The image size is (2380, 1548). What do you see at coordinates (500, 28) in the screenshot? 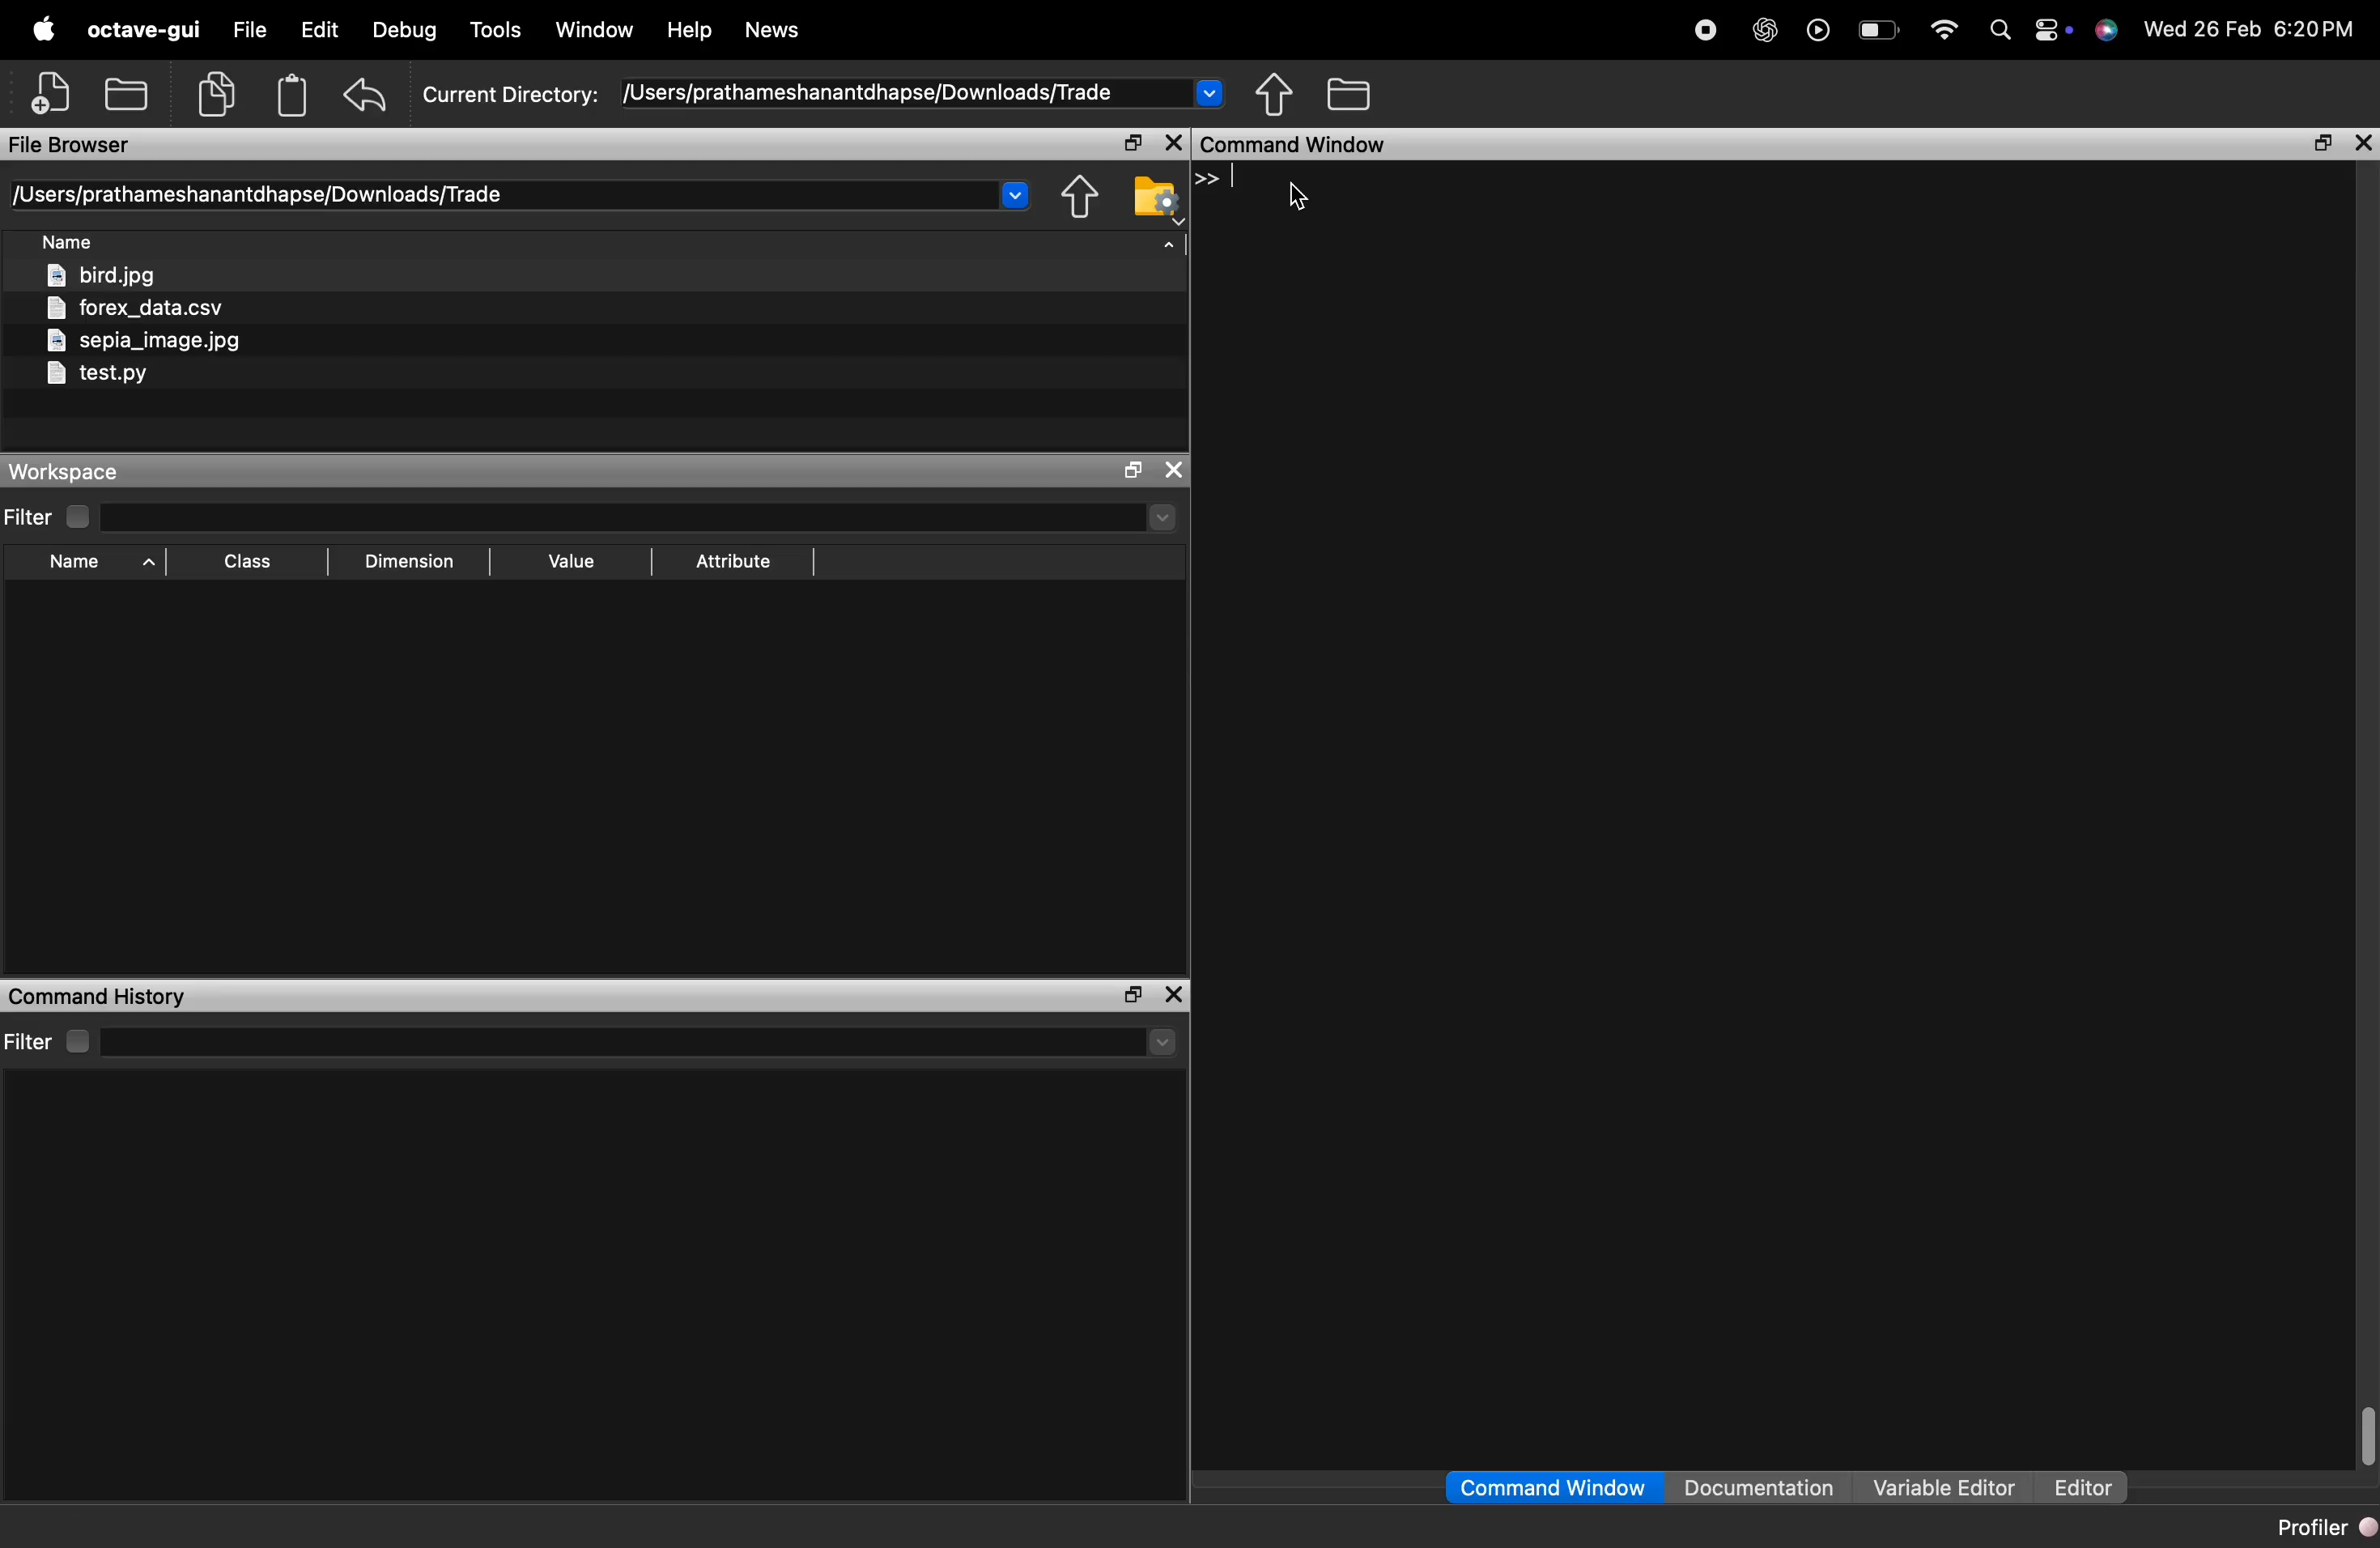
I see `Tools` at bounding box center [500, 28].